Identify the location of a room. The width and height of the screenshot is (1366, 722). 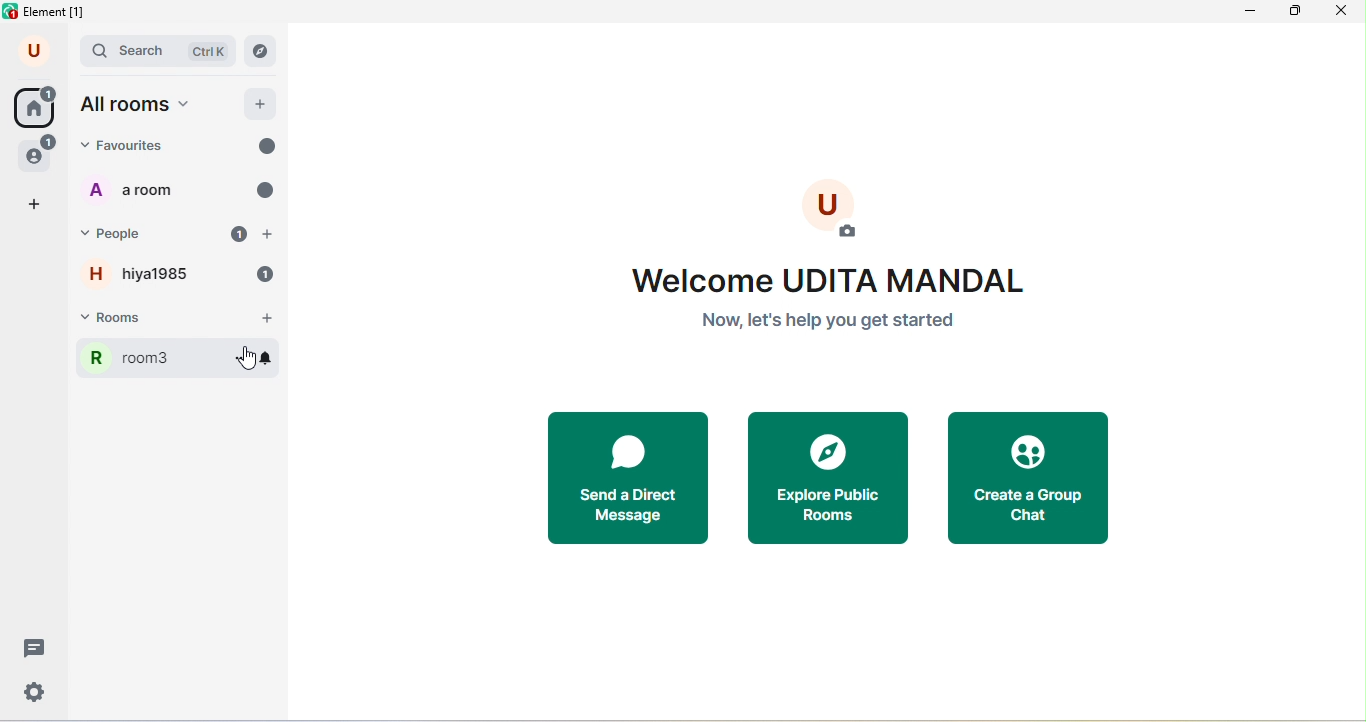
(135, 189).